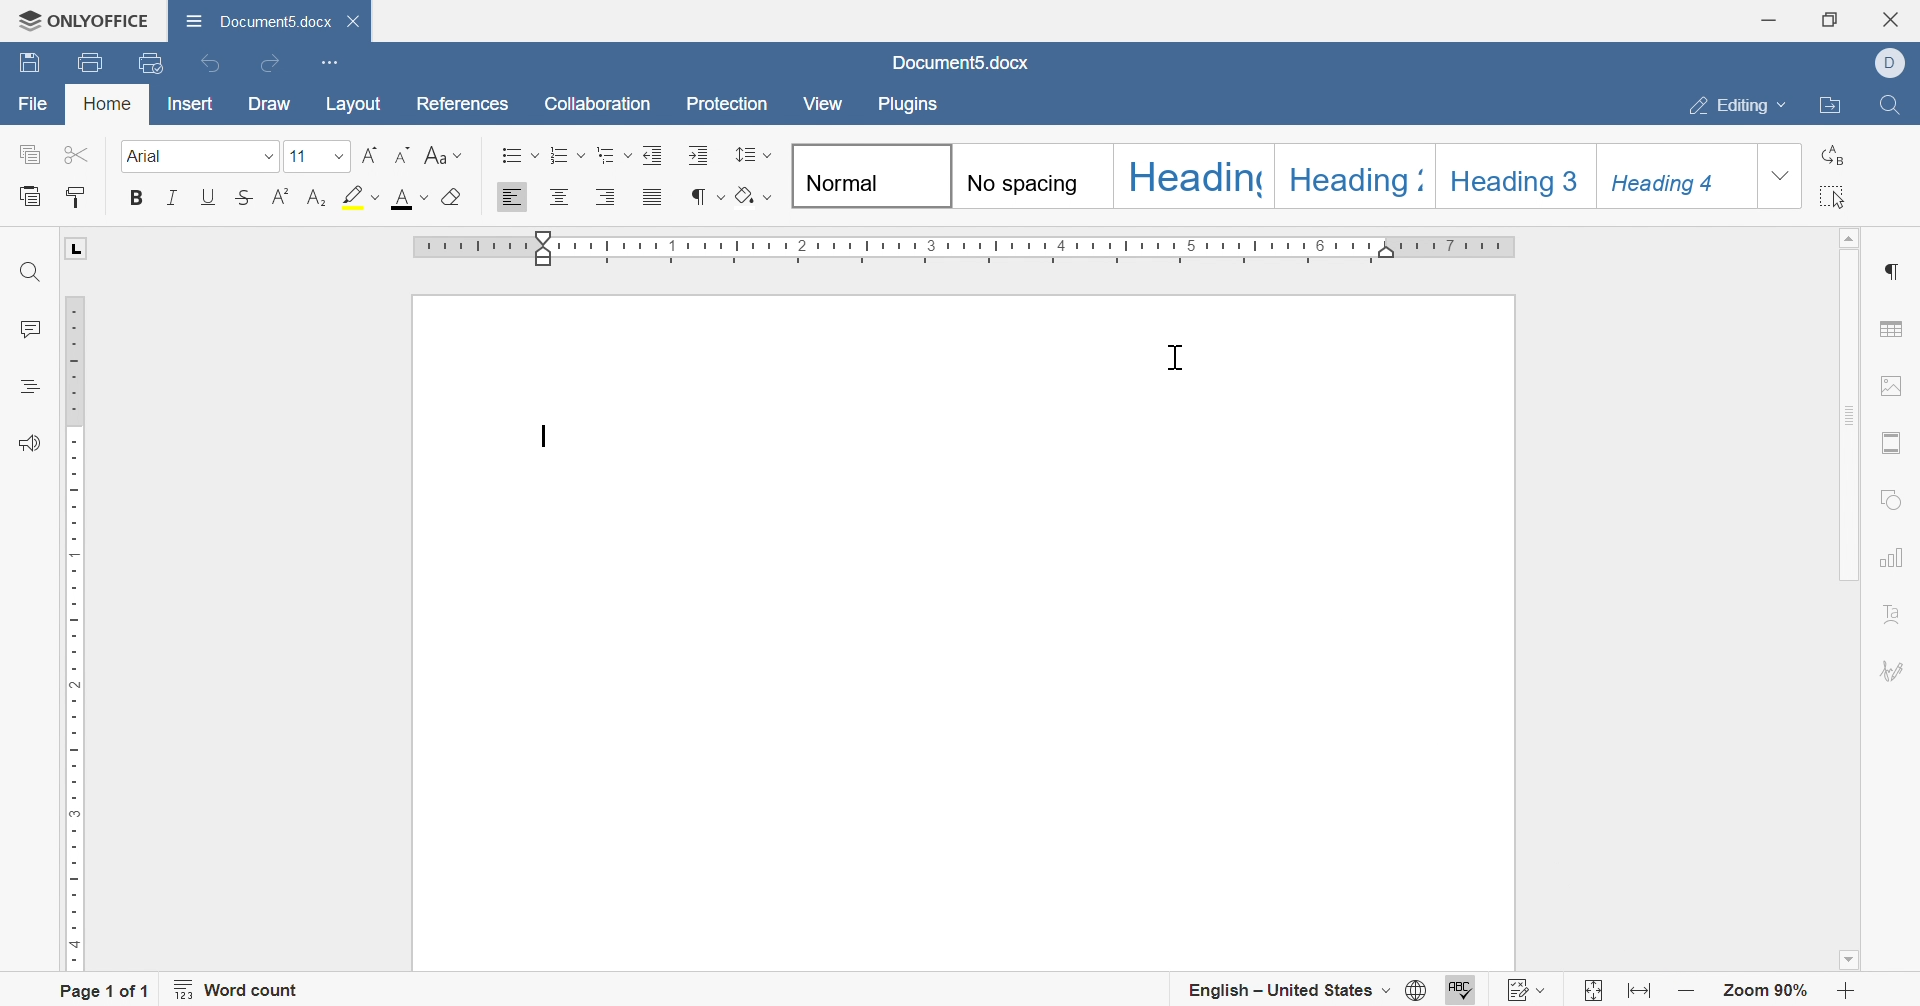  What do you see at coordinates (26, 197) in the screenshot?
I see `paste` at bounding box center [26, 197].